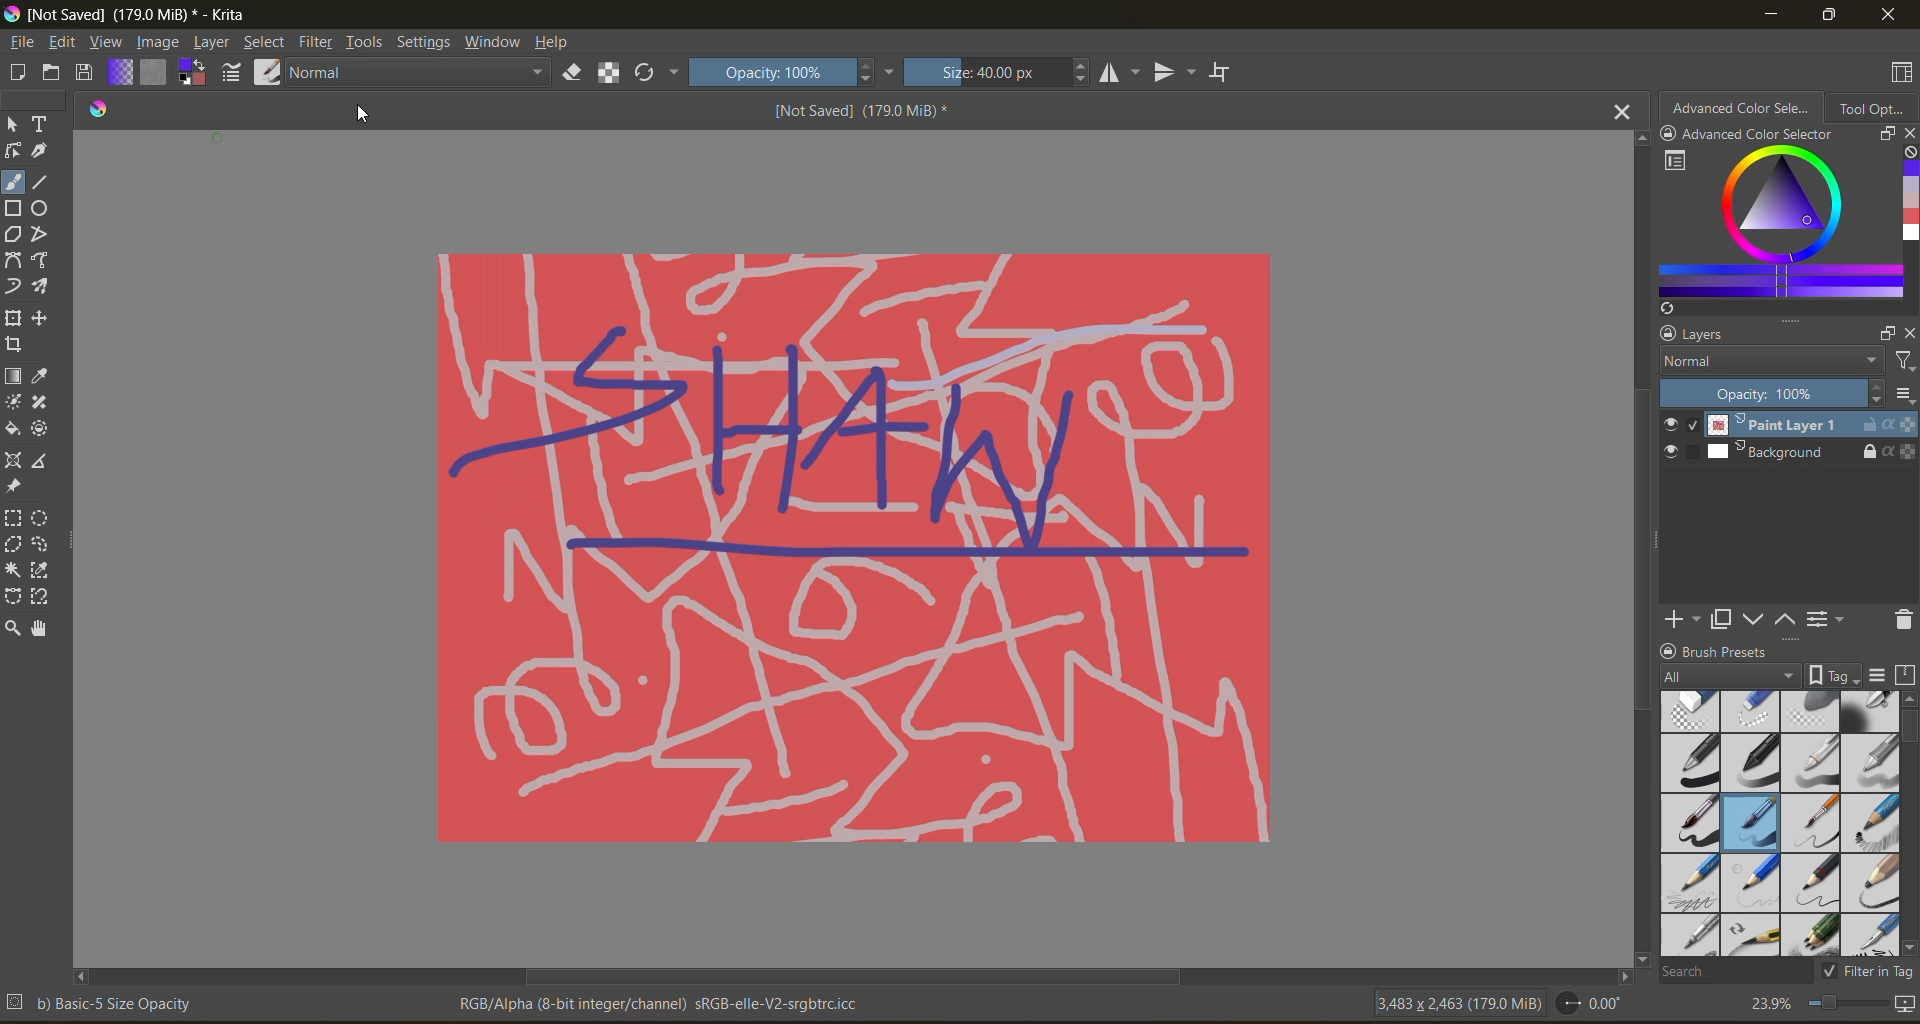 The height and width of the screenshot is (1024, 1920). Describe the element at coordinates (1775, 231) in the screenshot. I see `advanced color selector` at that location.